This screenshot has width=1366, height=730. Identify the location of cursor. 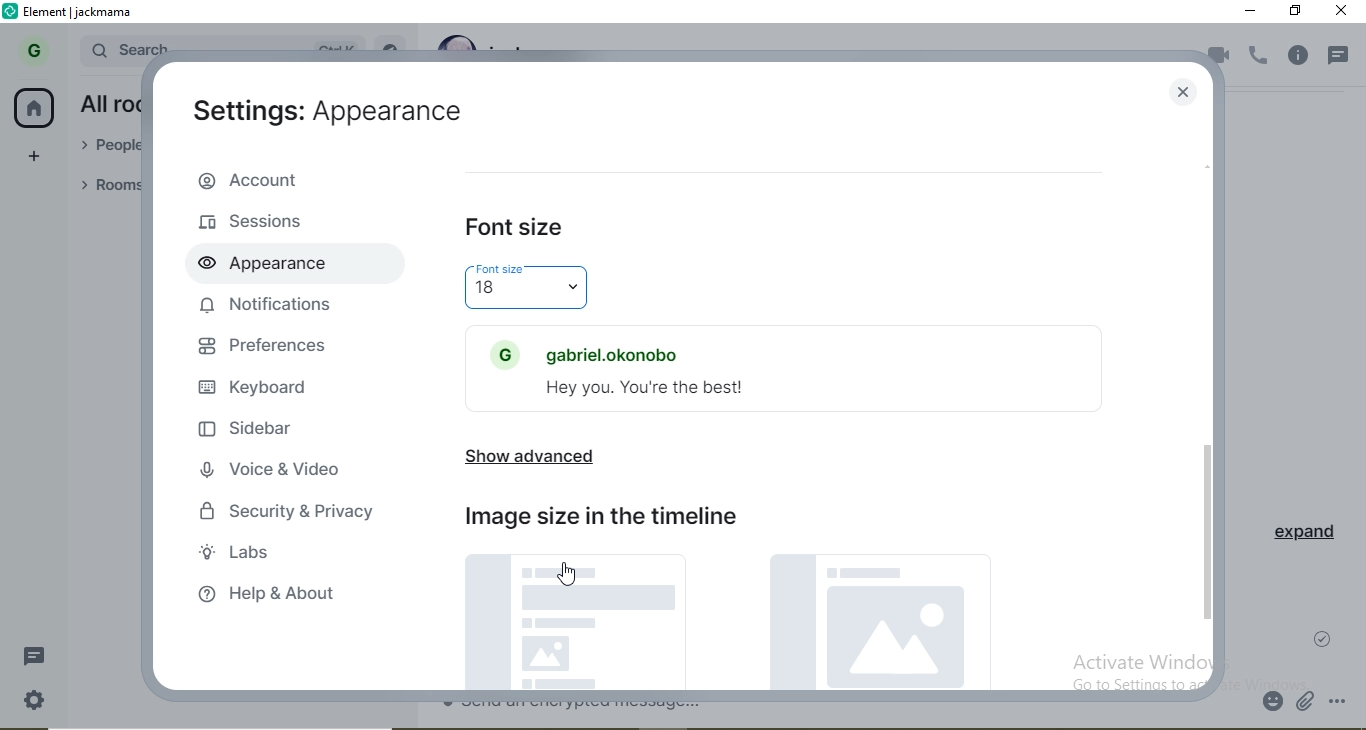
(567, 573).